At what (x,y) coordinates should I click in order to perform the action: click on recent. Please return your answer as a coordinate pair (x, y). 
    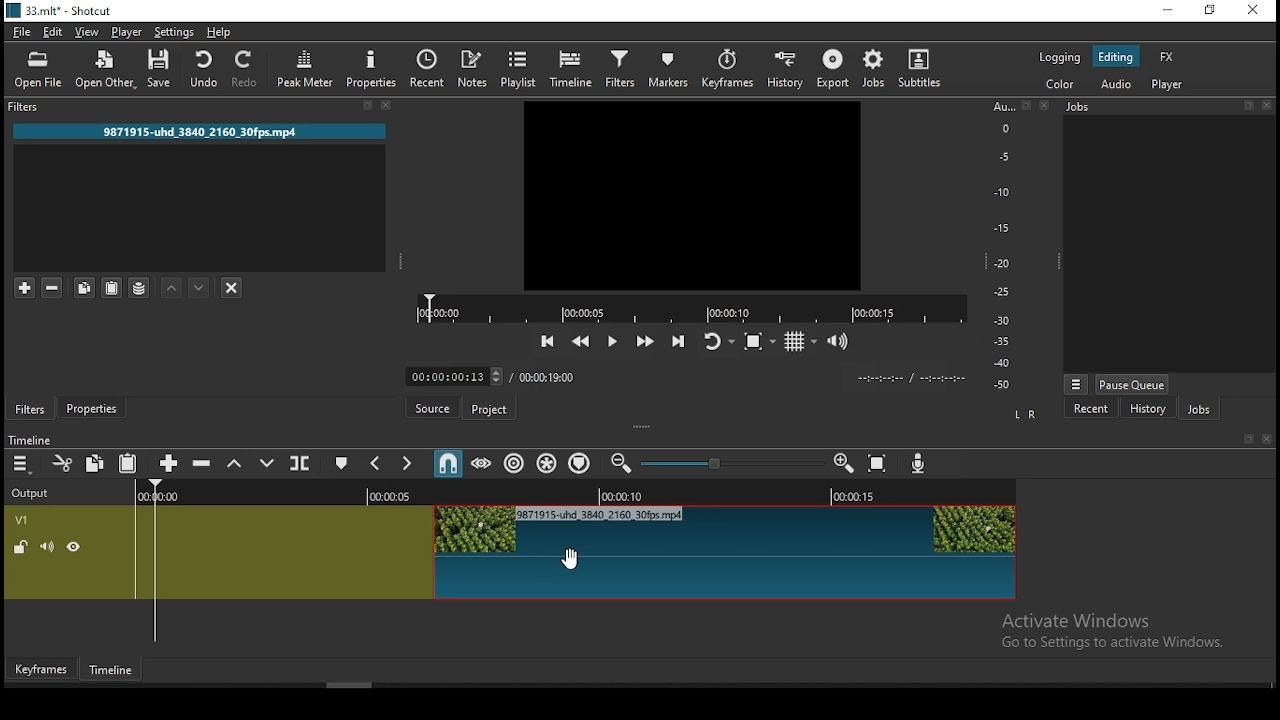
    Looking at the image, I should click on (1101, 408).